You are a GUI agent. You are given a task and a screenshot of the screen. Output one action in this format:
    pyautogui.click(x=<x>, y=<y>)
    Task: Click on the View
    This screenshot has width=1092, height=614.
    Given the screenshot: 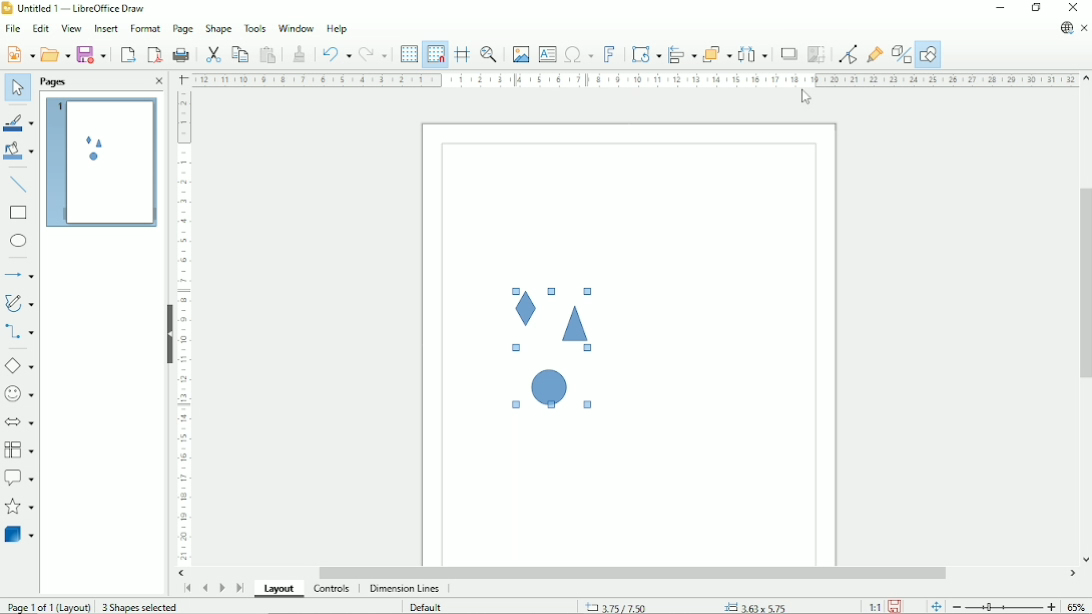 What is the action you would take?
    pyautogui.click(x=71, y=27)
    